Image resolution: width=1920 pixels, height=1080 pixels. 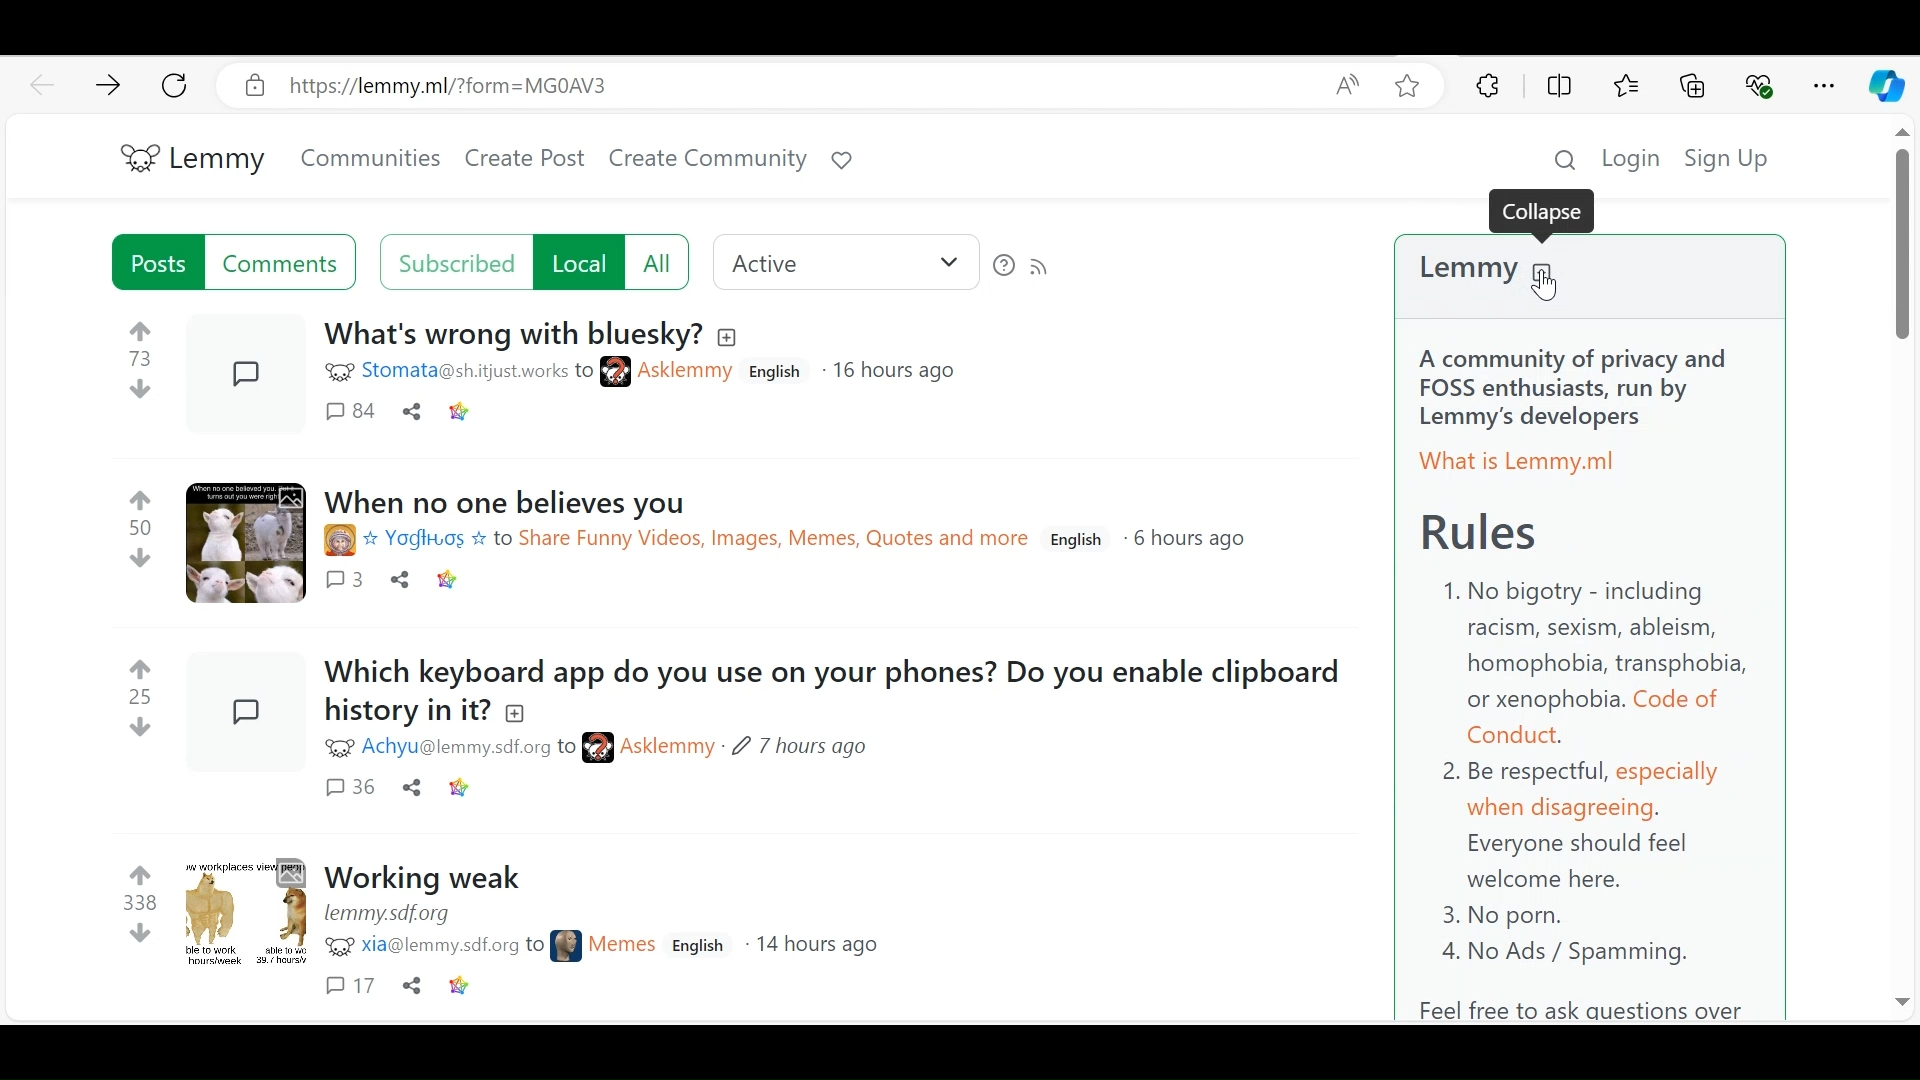 I want to click on Read aloud this page, so click(x=1347, y=86).